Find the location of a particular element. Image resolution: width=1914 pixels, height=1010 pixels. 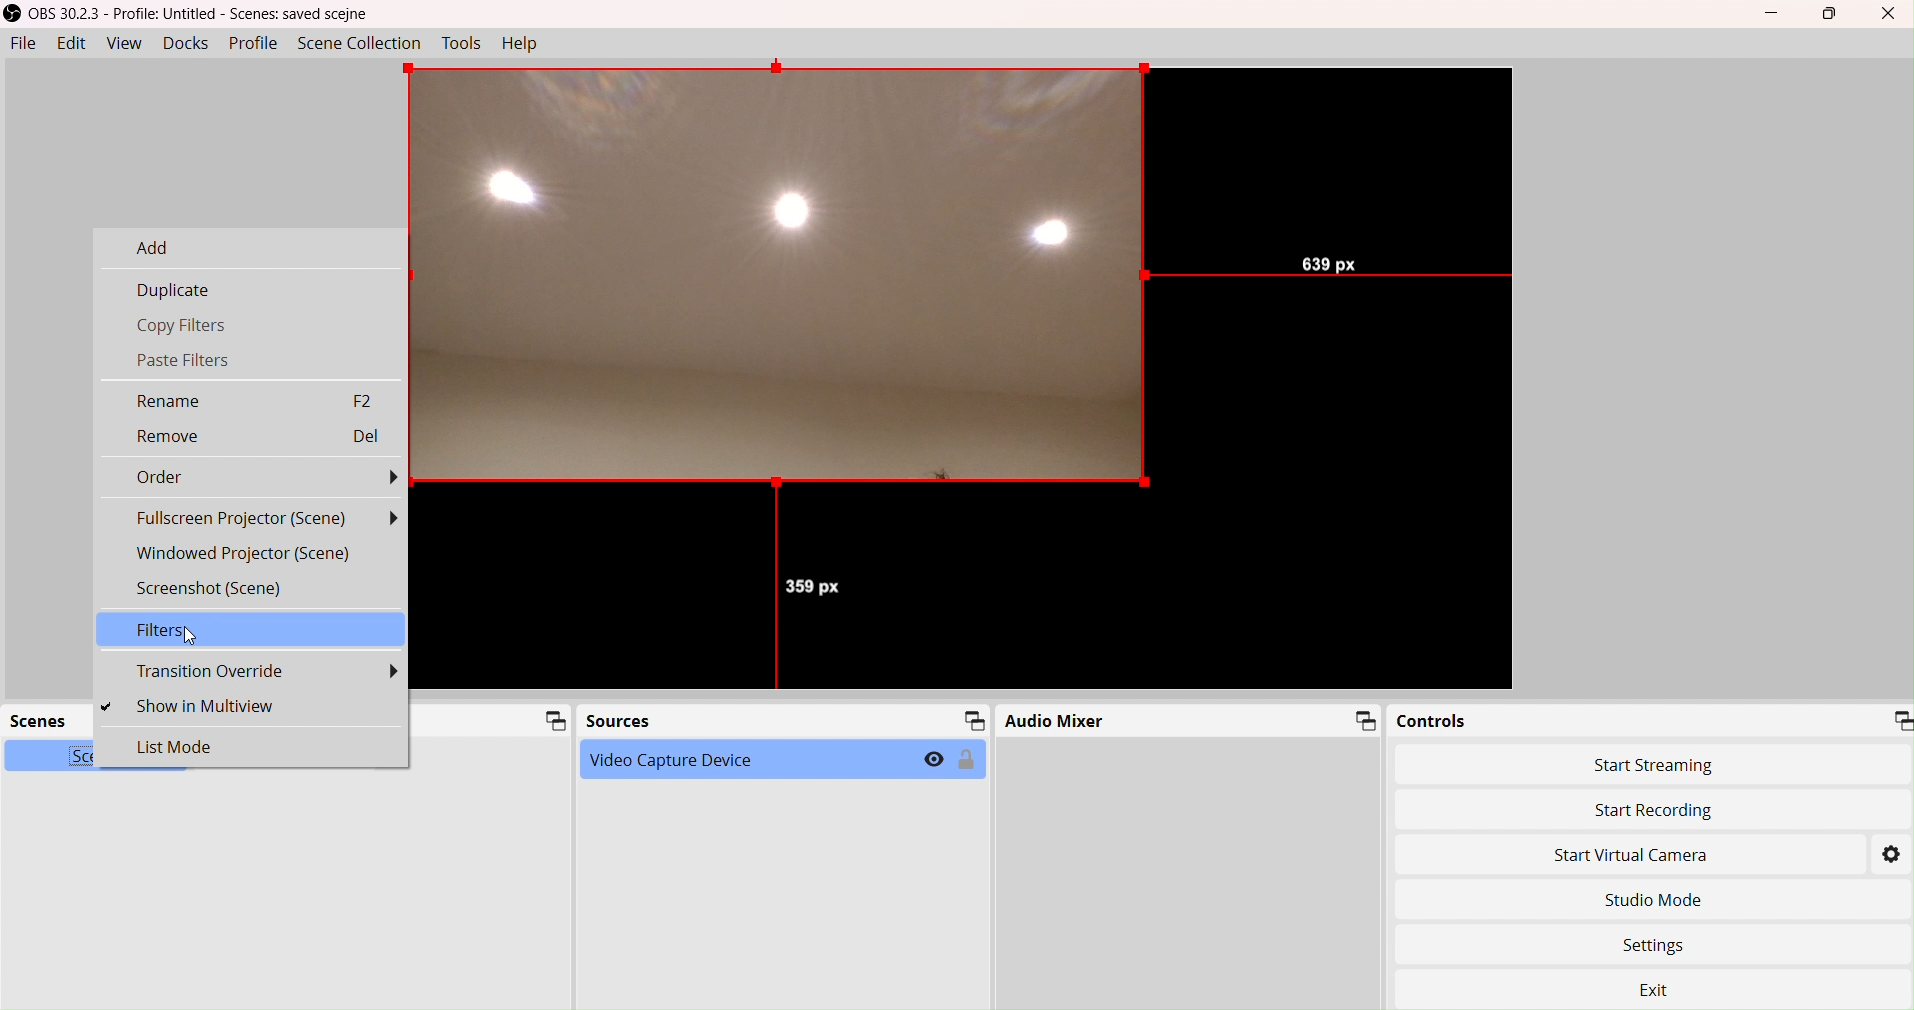

Minimize is located at coordinates (1772, 13).